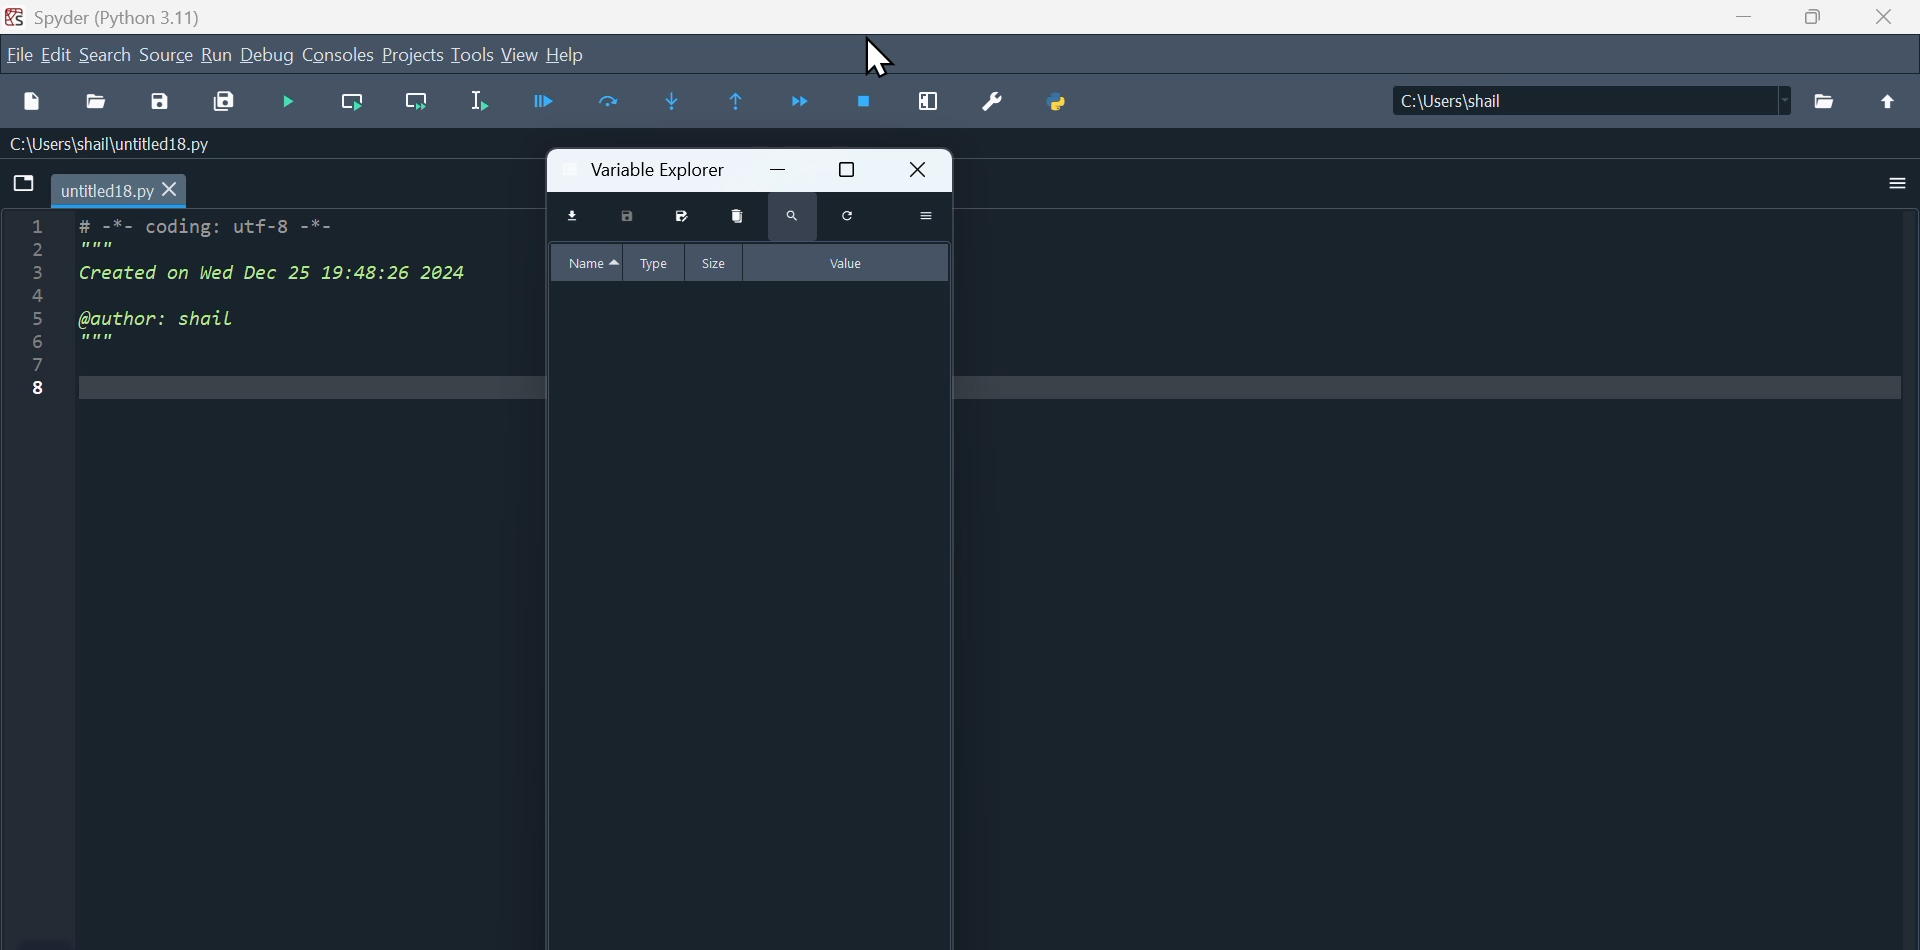 The image size is (1920, 950). I want to click on # -*- coding: utf-8 -*-Created on Wed Dec 25 19:48:26 2024@author: shail, so click(301, 330).